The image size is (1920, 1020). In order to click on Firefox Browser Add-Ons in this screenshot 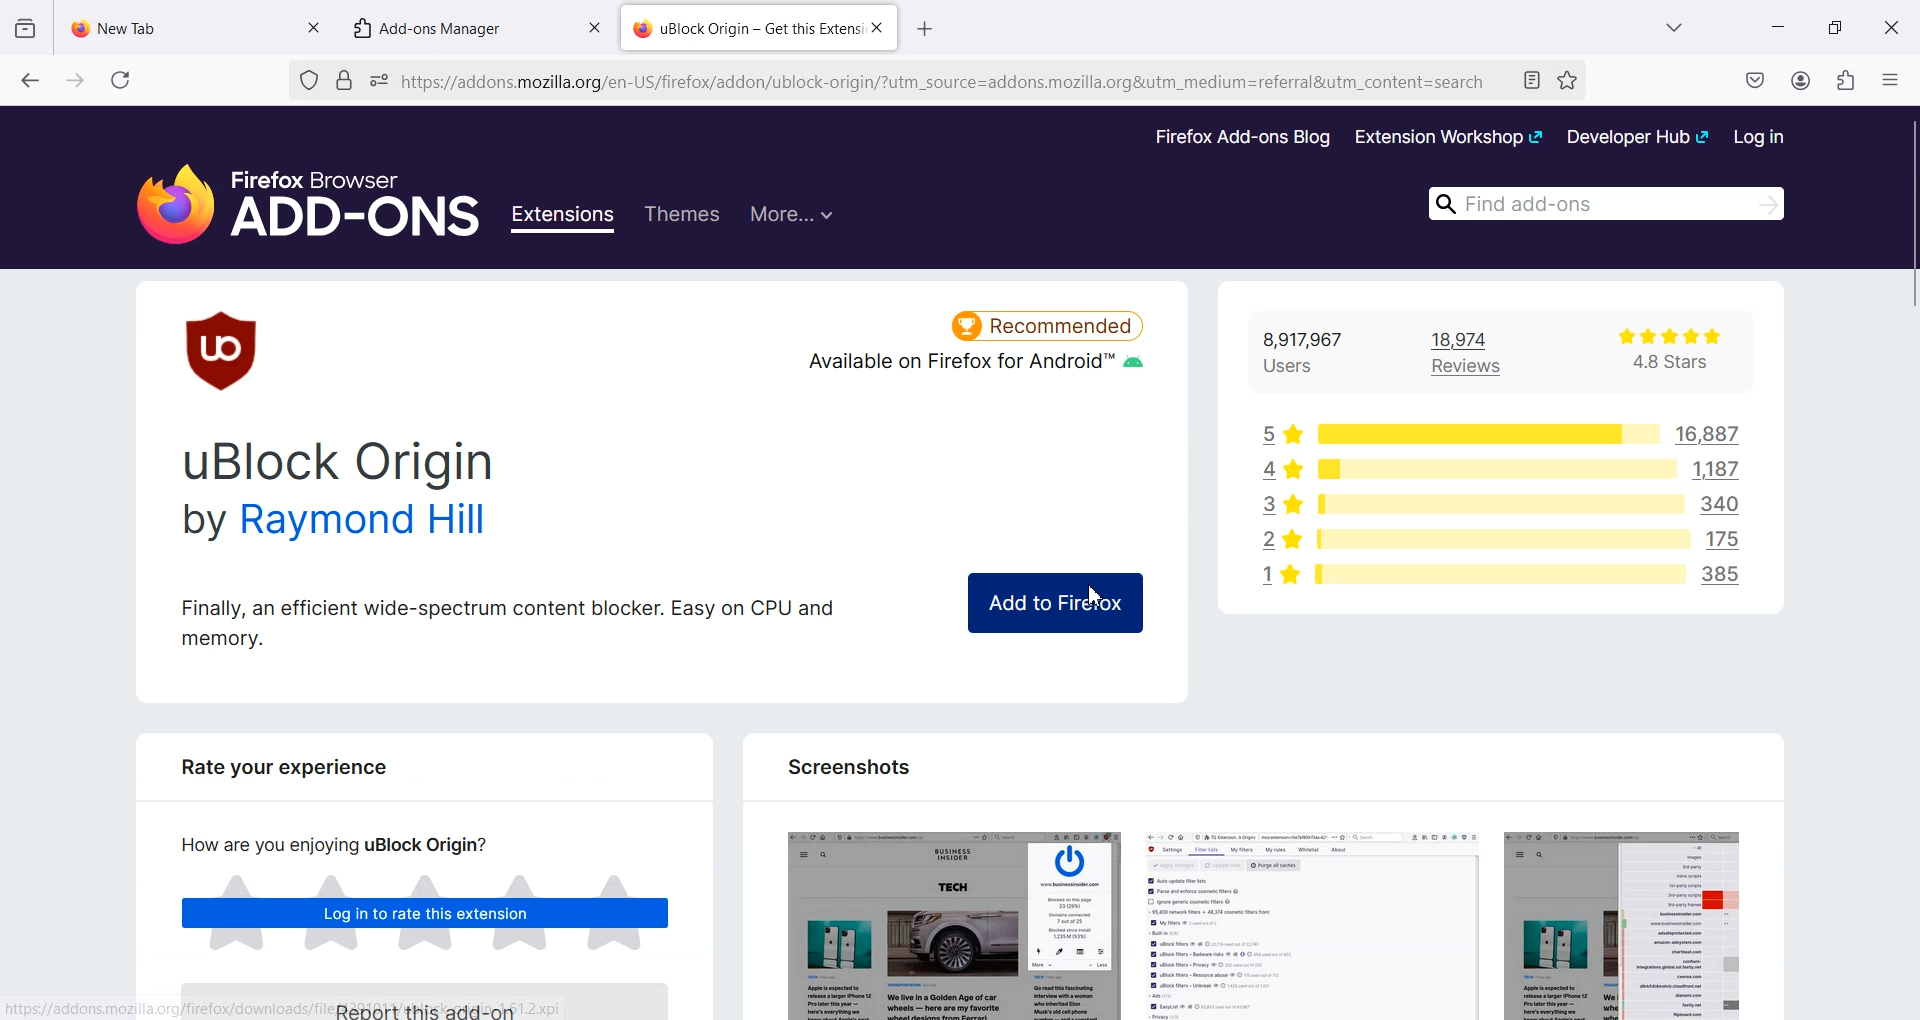, I will do `click(290, 193)`.